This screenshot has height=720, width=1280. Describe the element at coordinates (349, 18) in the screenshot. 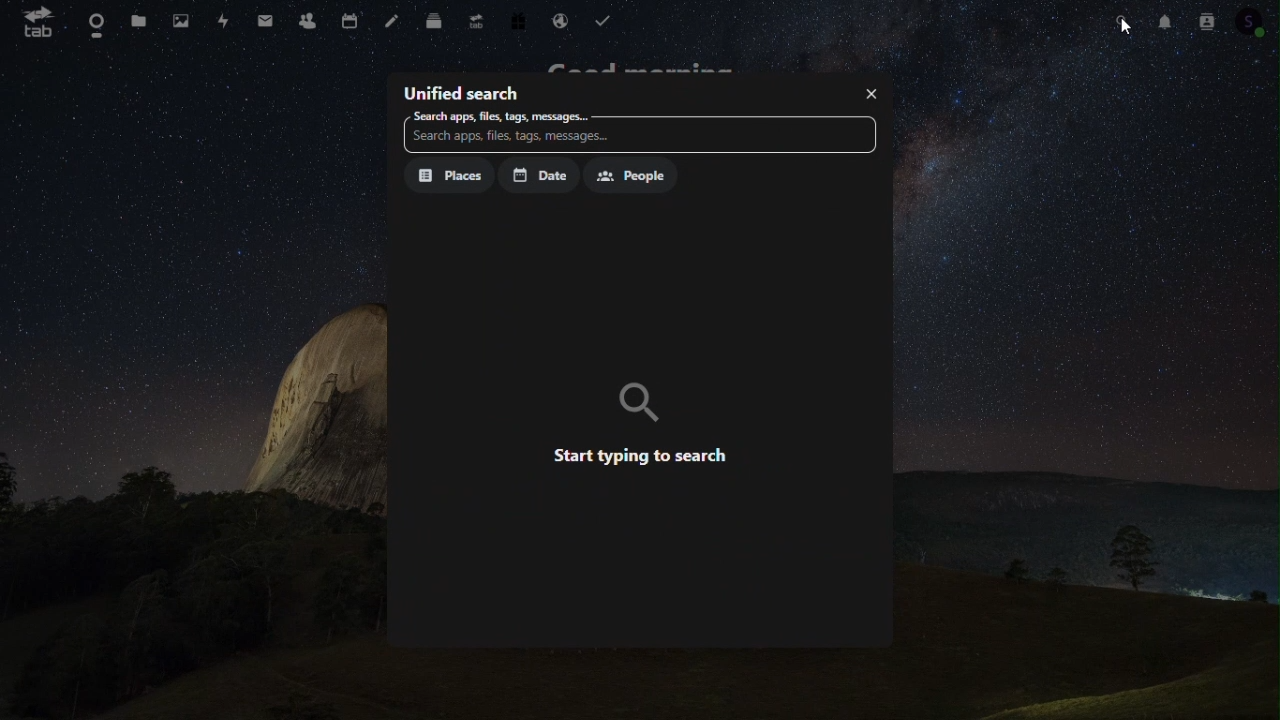

I see `Calendar` at that location.